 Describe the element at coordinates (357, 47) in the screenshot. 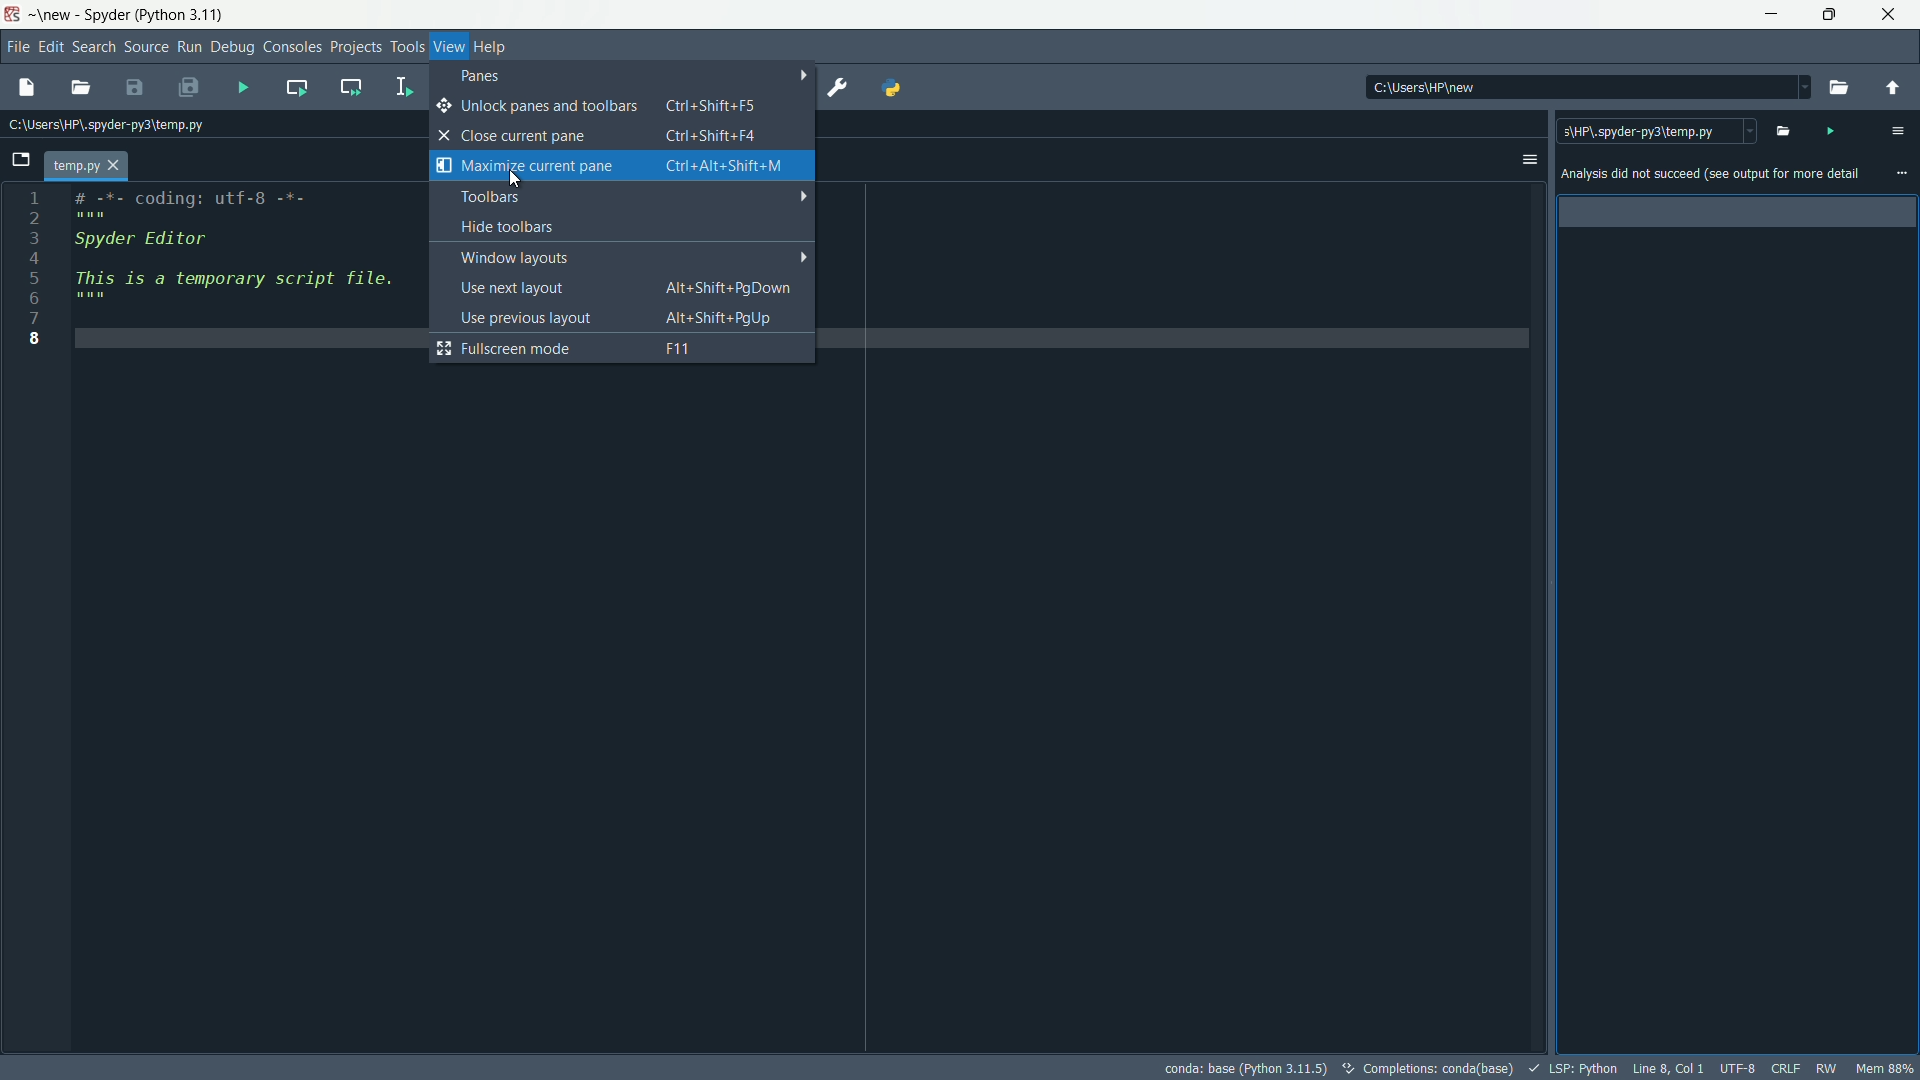

I see `project menu` at that location.